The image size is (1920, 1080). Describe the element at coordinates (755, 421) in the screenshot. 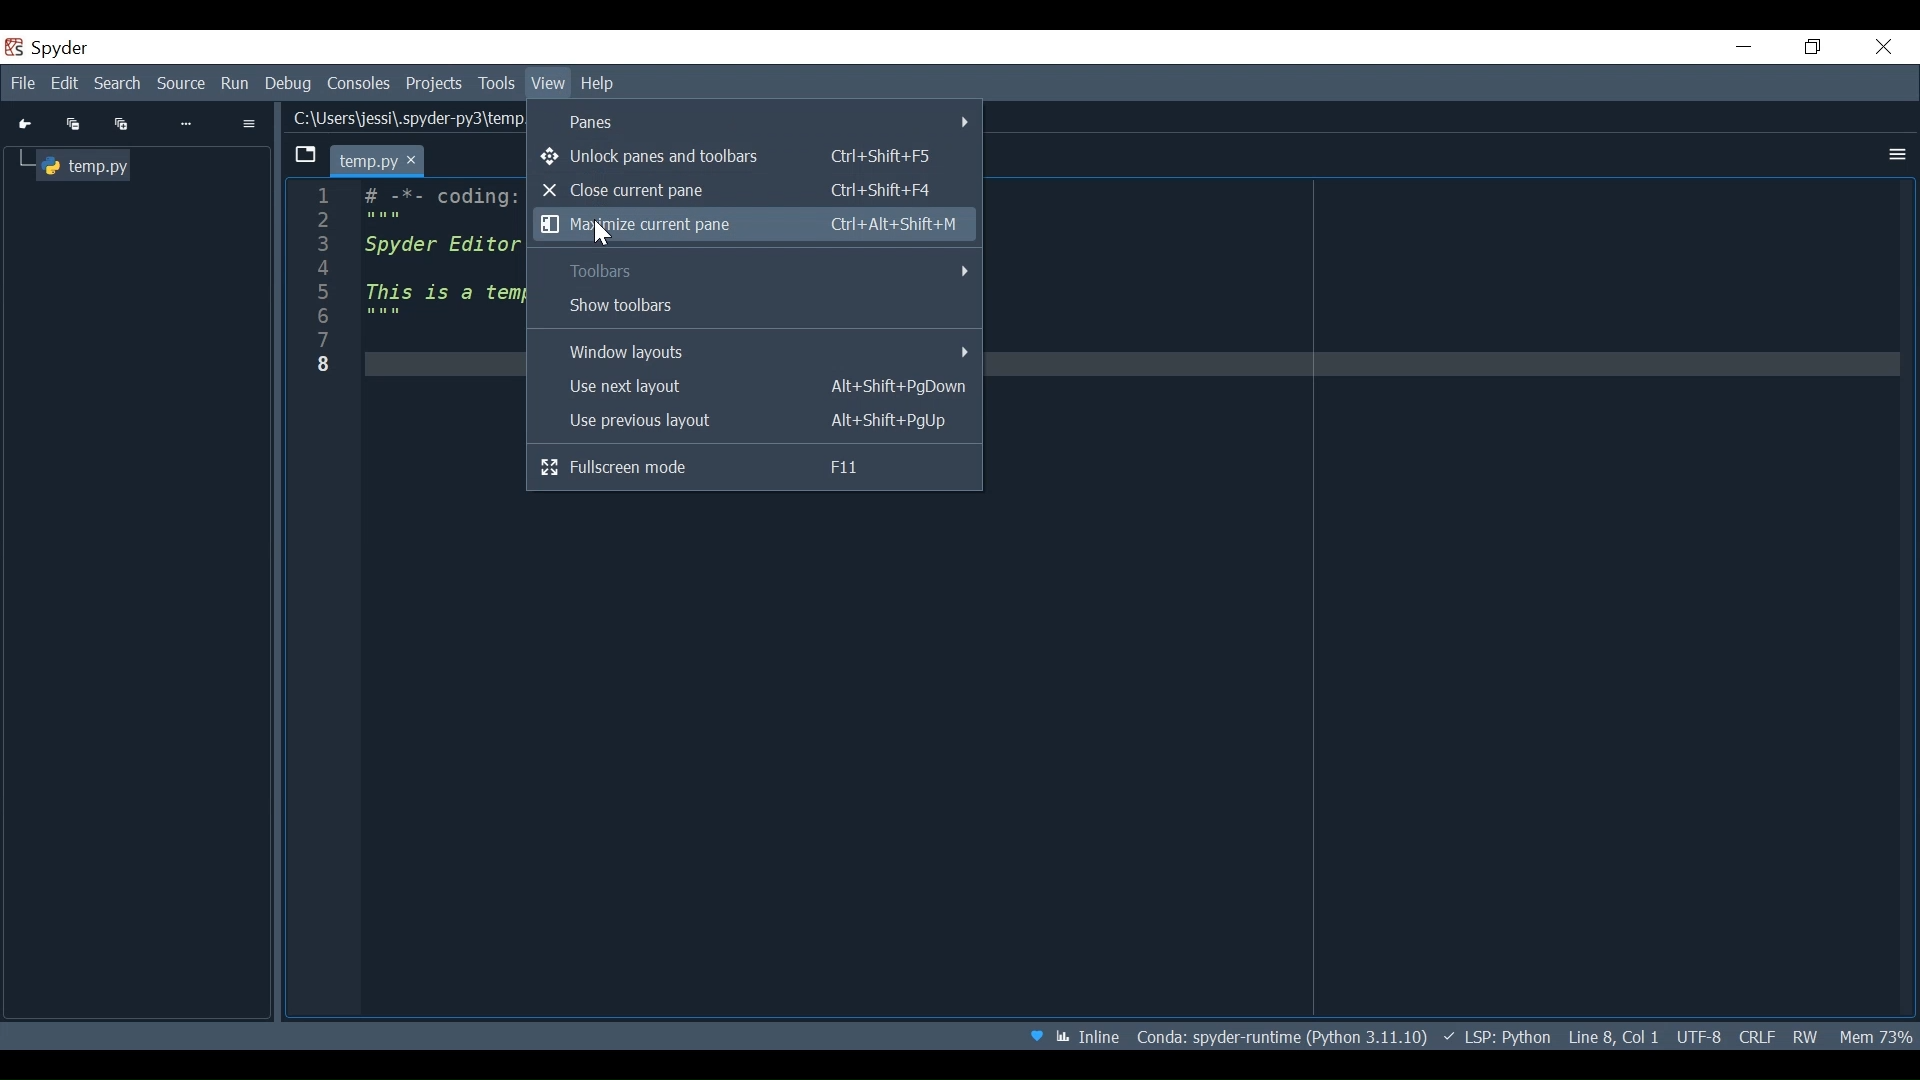

I see `Use previous layout` at that location.